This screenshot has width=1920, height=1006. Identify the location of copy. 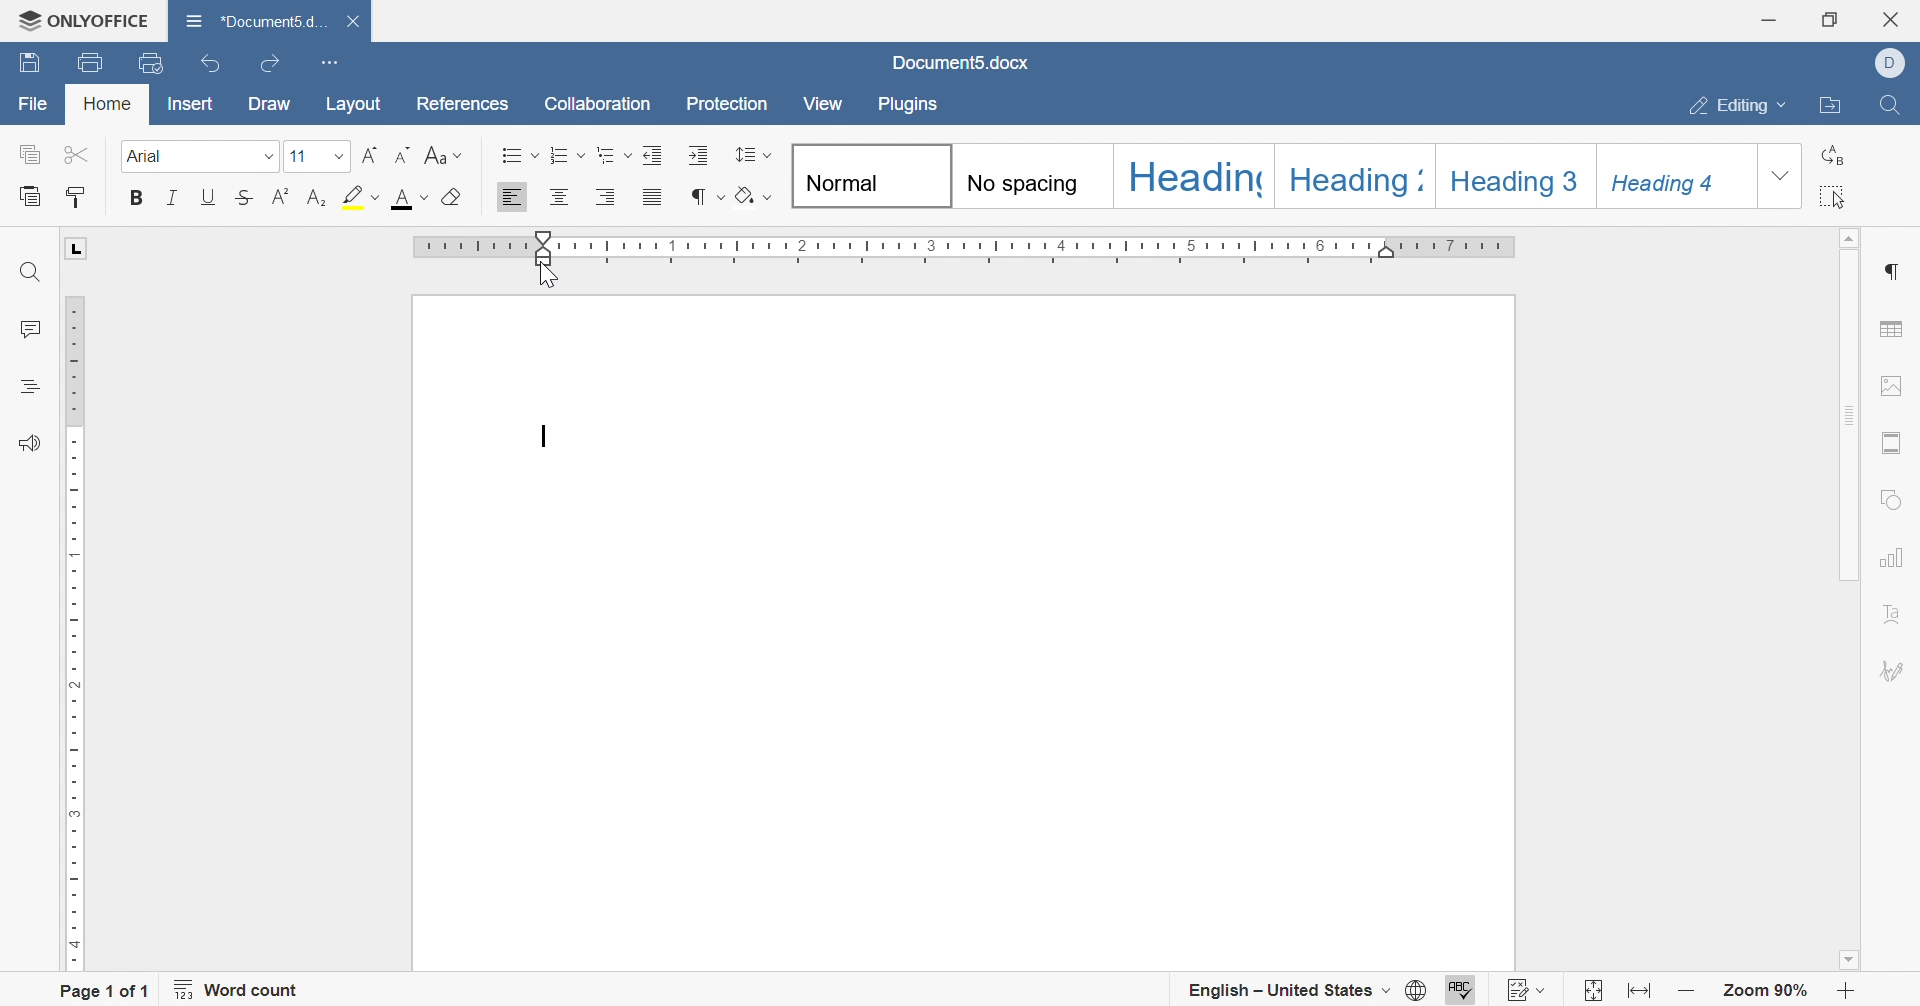
(29, 154).